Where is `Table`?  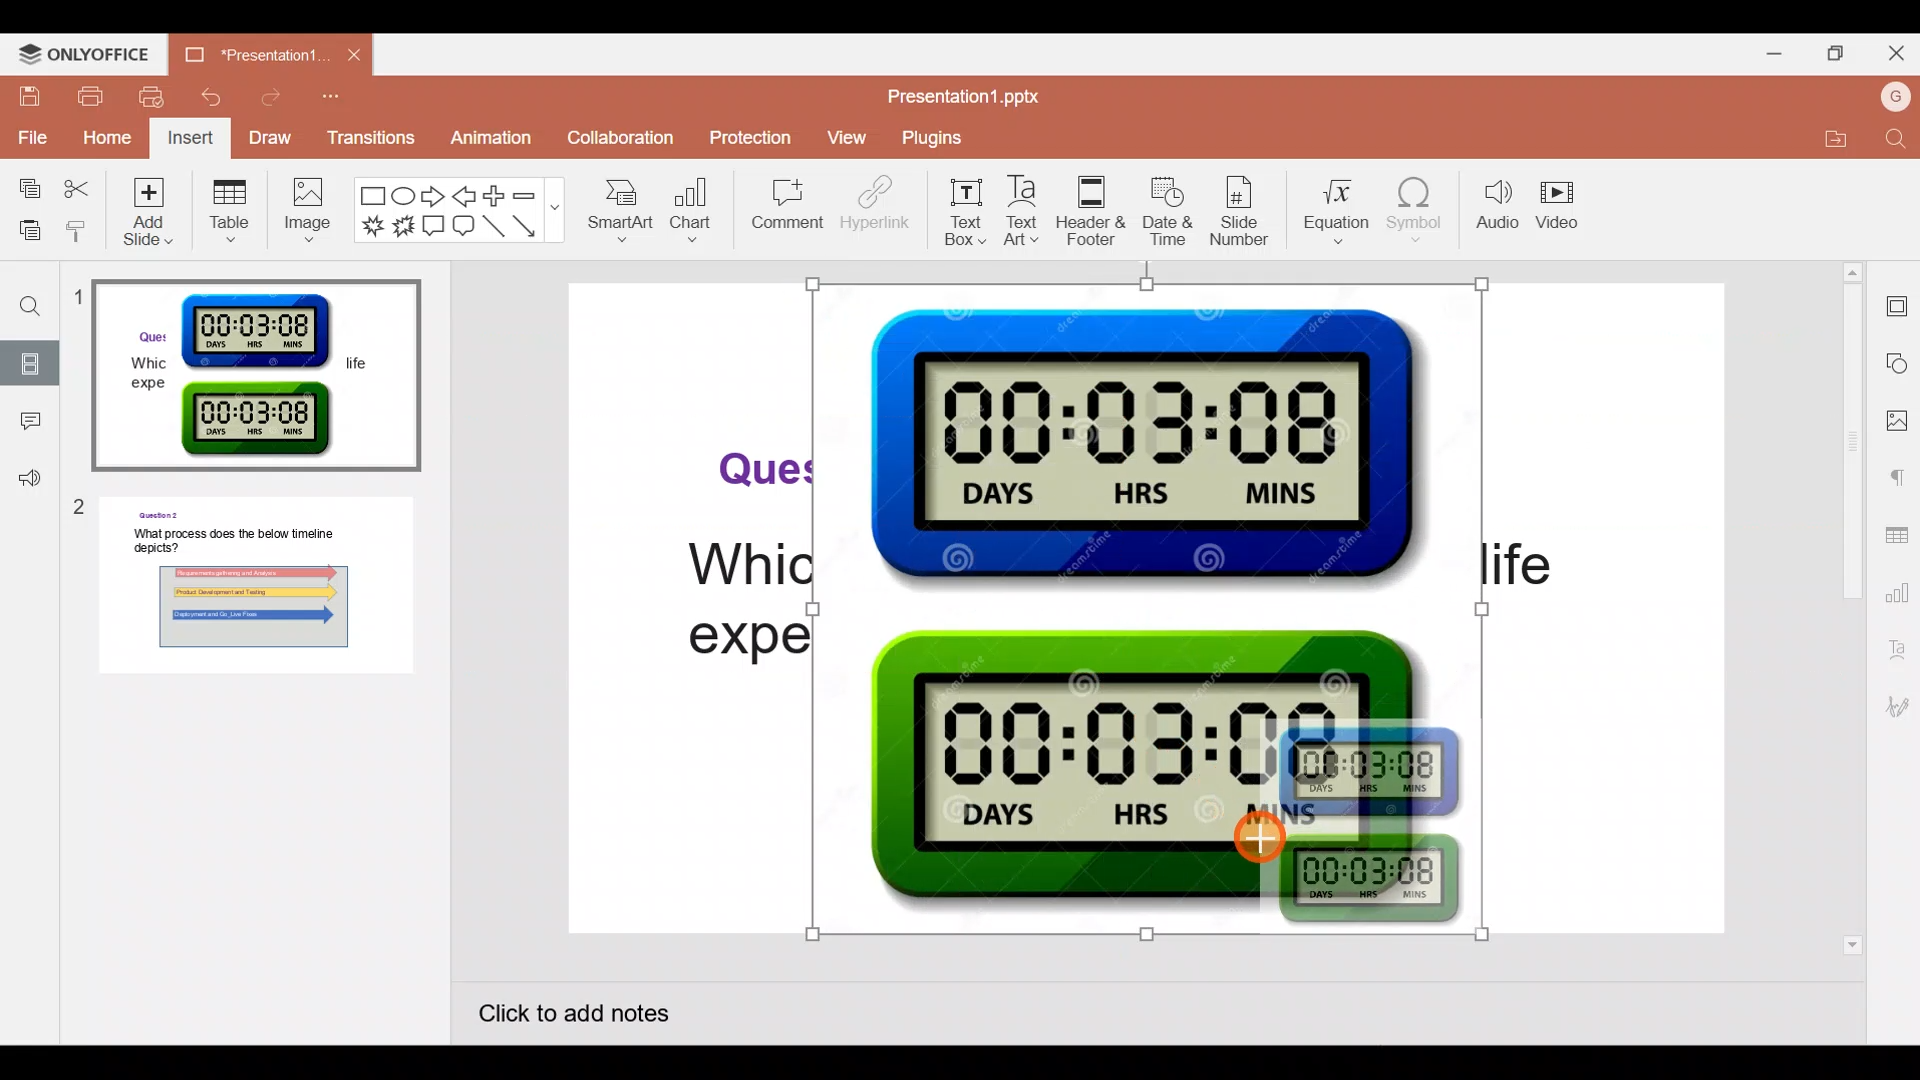 Table is located at coordinates (229, 218).